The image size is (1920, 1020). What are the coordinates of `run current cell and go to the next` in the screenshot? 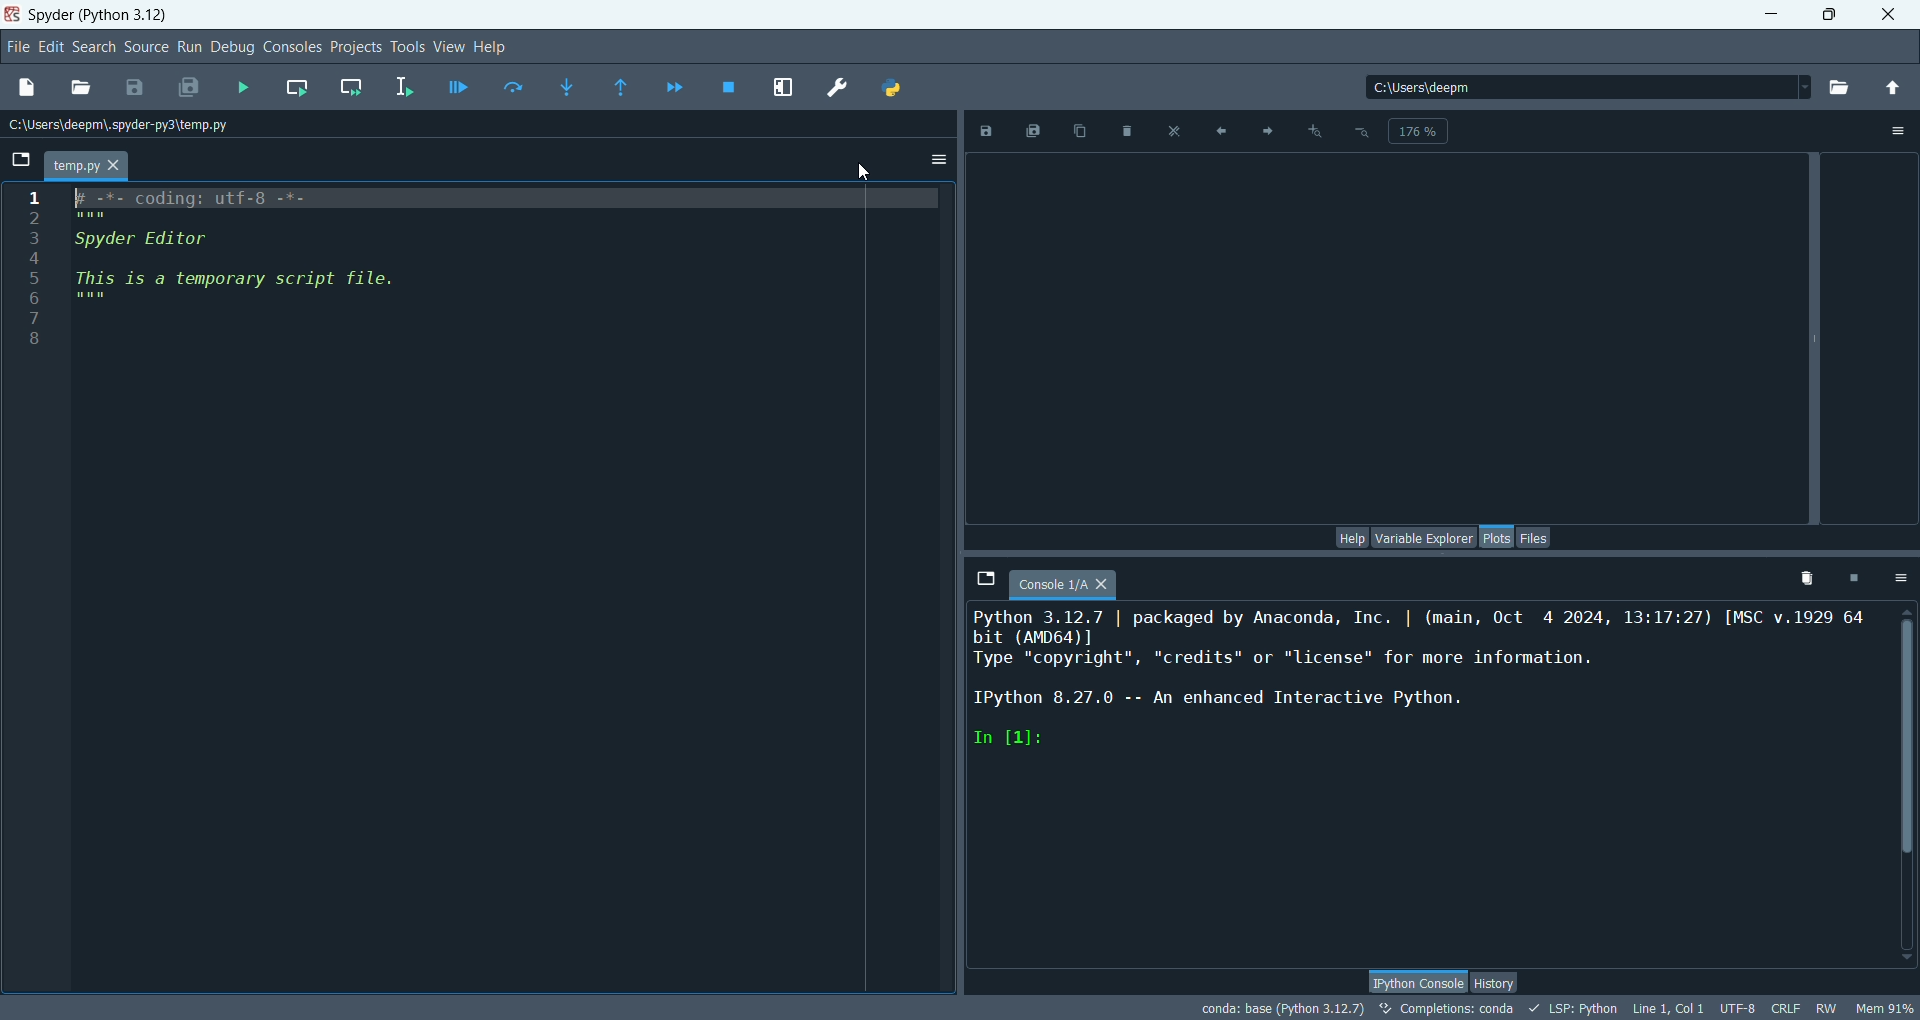 It's located at (359, 90).